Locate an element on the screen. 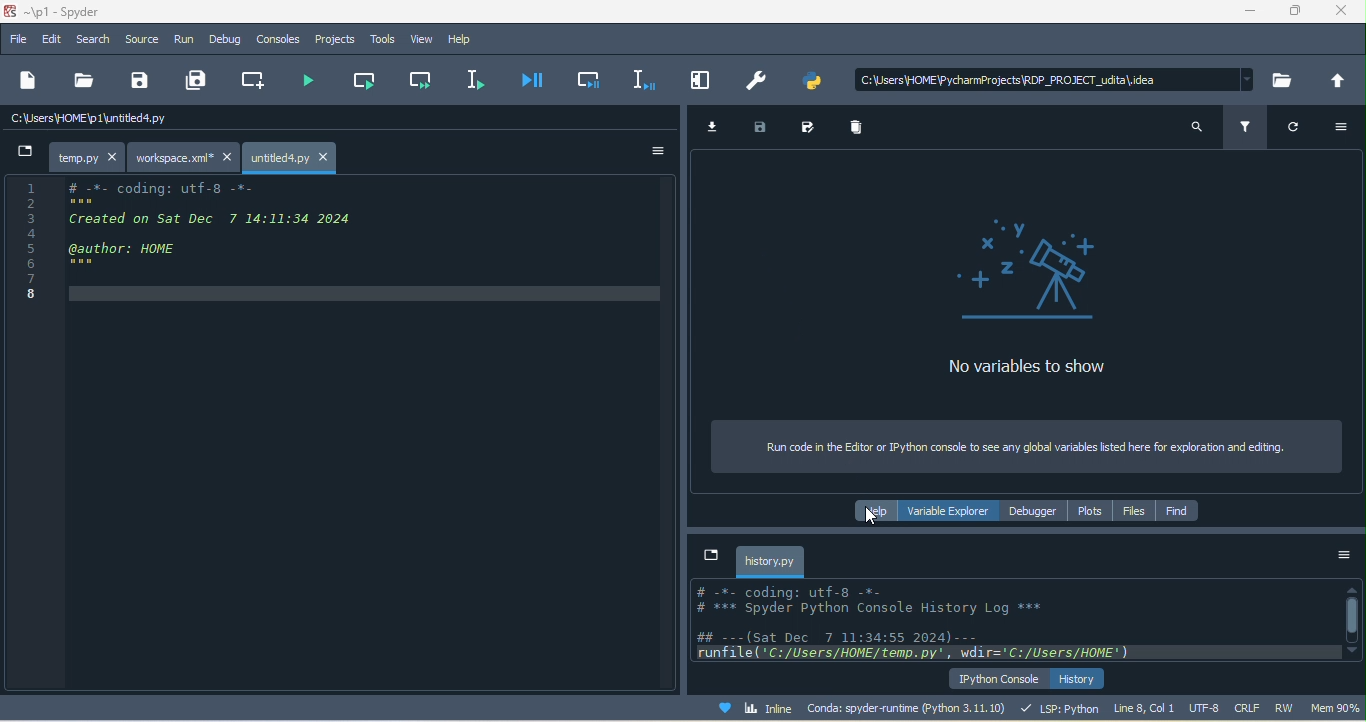  mem 90% is located at coordinates (1334, 711).